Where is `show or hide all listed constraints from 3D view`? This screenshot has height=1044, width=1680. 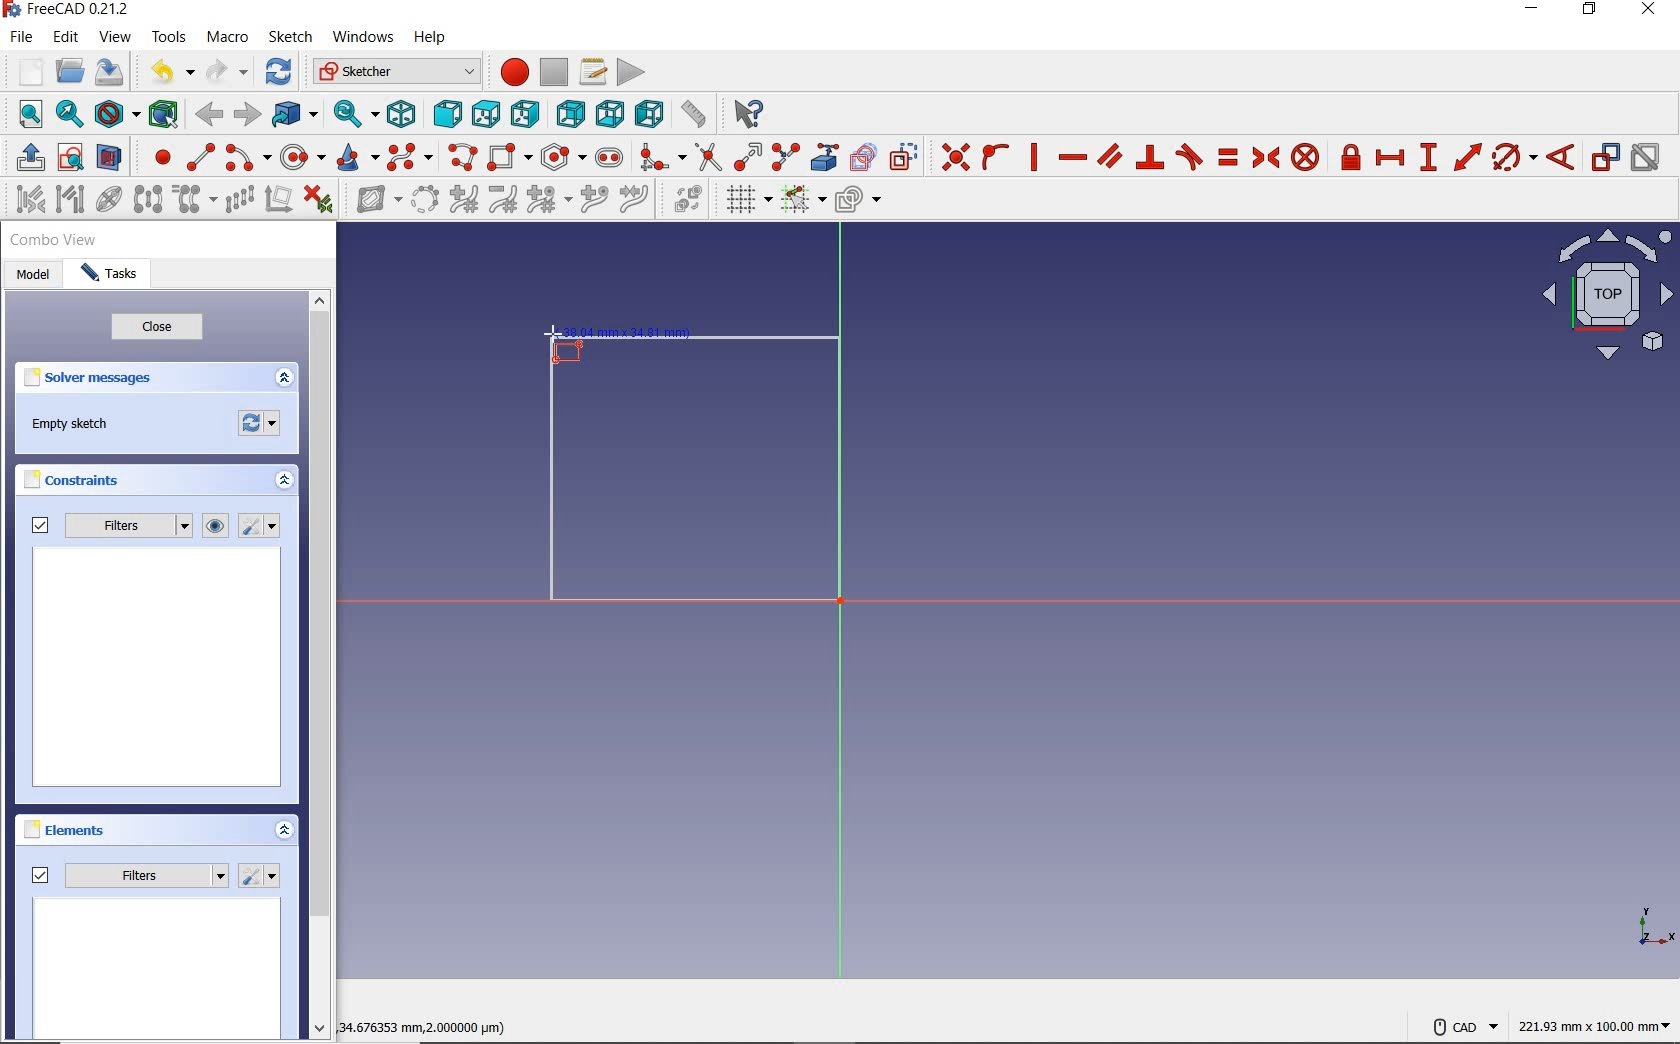
show or hide all listed constraints from 3D view is located at coordinates (217, 526).